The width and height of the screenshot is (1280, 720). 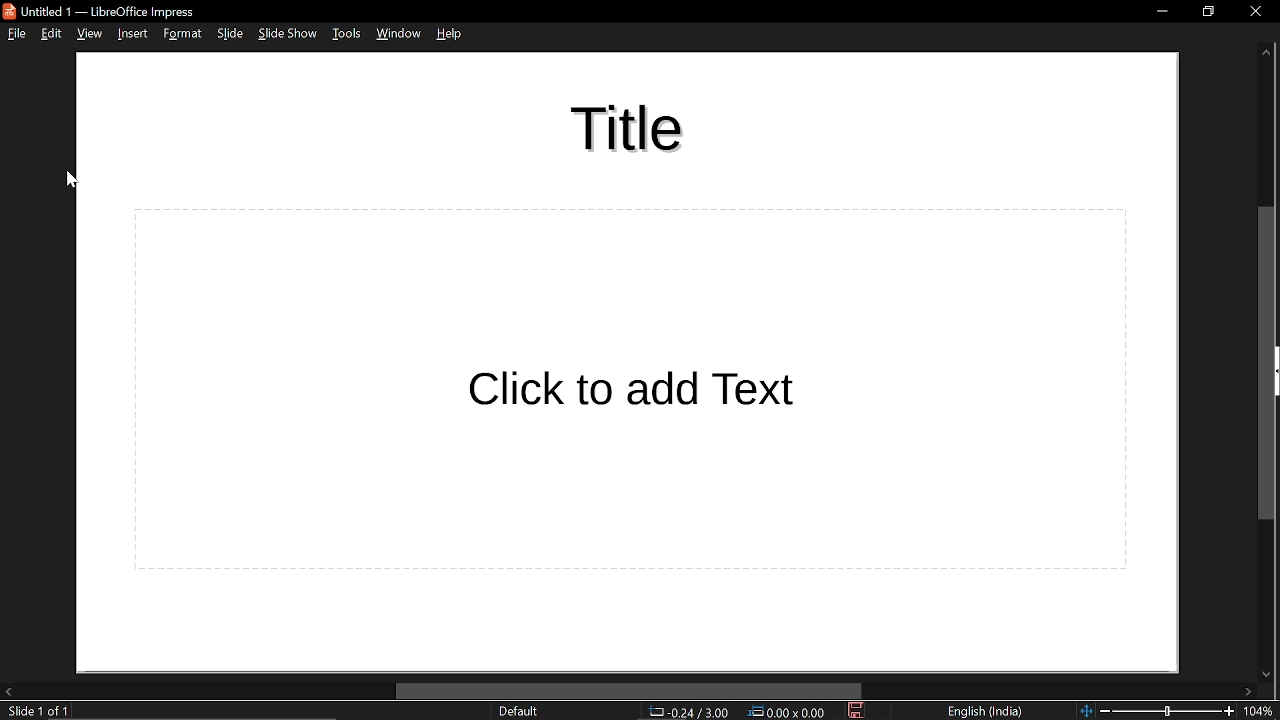 I want to click on current zoom, so click(x=1261, y=711).